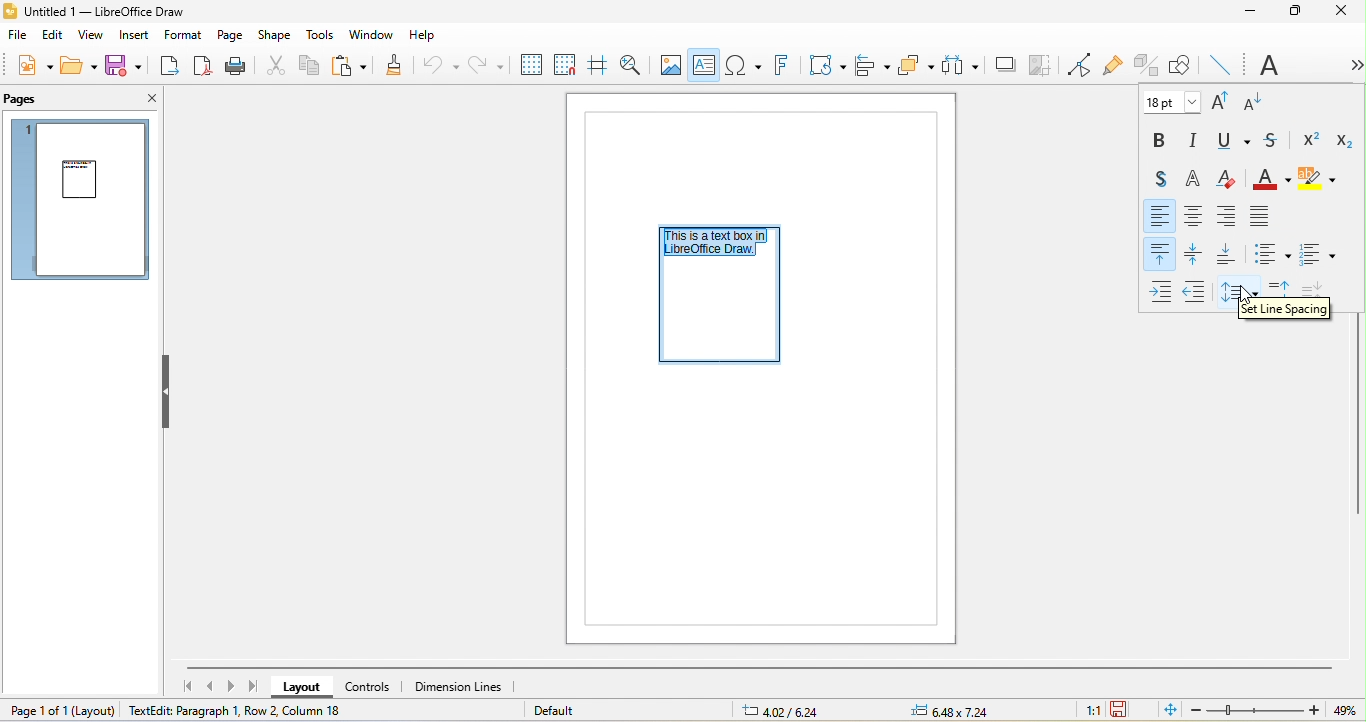 The image size is (1366, 722). Describe the element at coordinates (205, 67) in the screenshot. I see `export directly as pdf` at that location.